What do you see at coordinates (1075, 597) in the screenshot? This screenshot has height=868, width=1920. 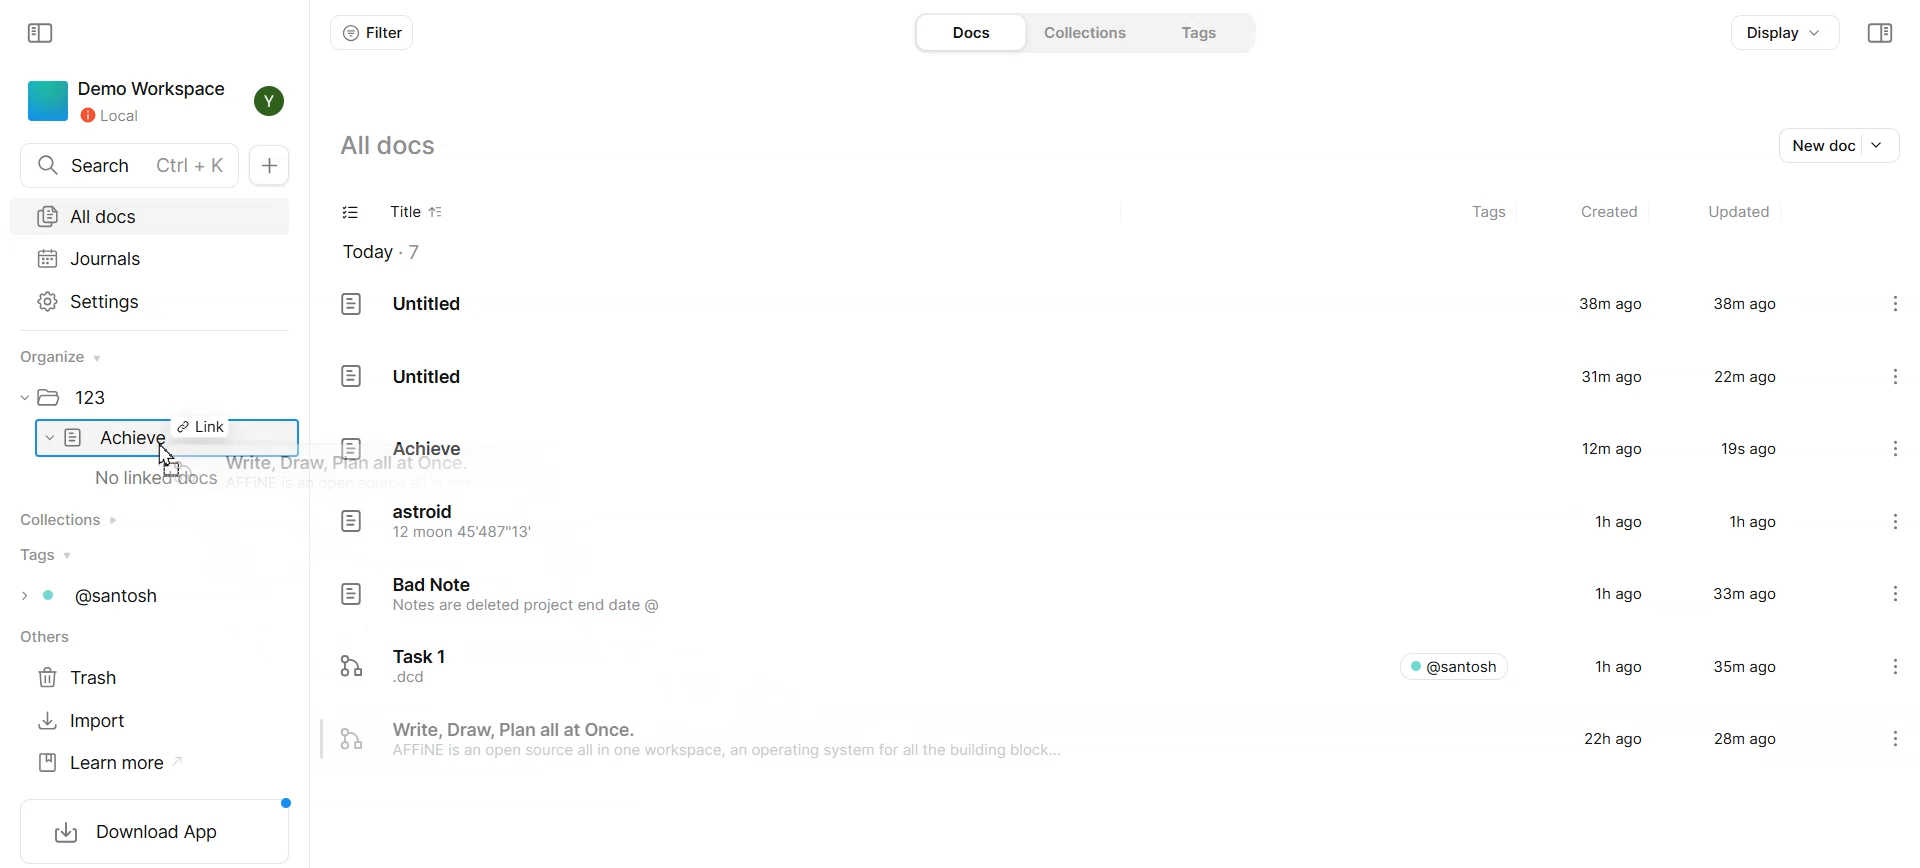 I see `Doc file` at bounding box center [1075, 597].